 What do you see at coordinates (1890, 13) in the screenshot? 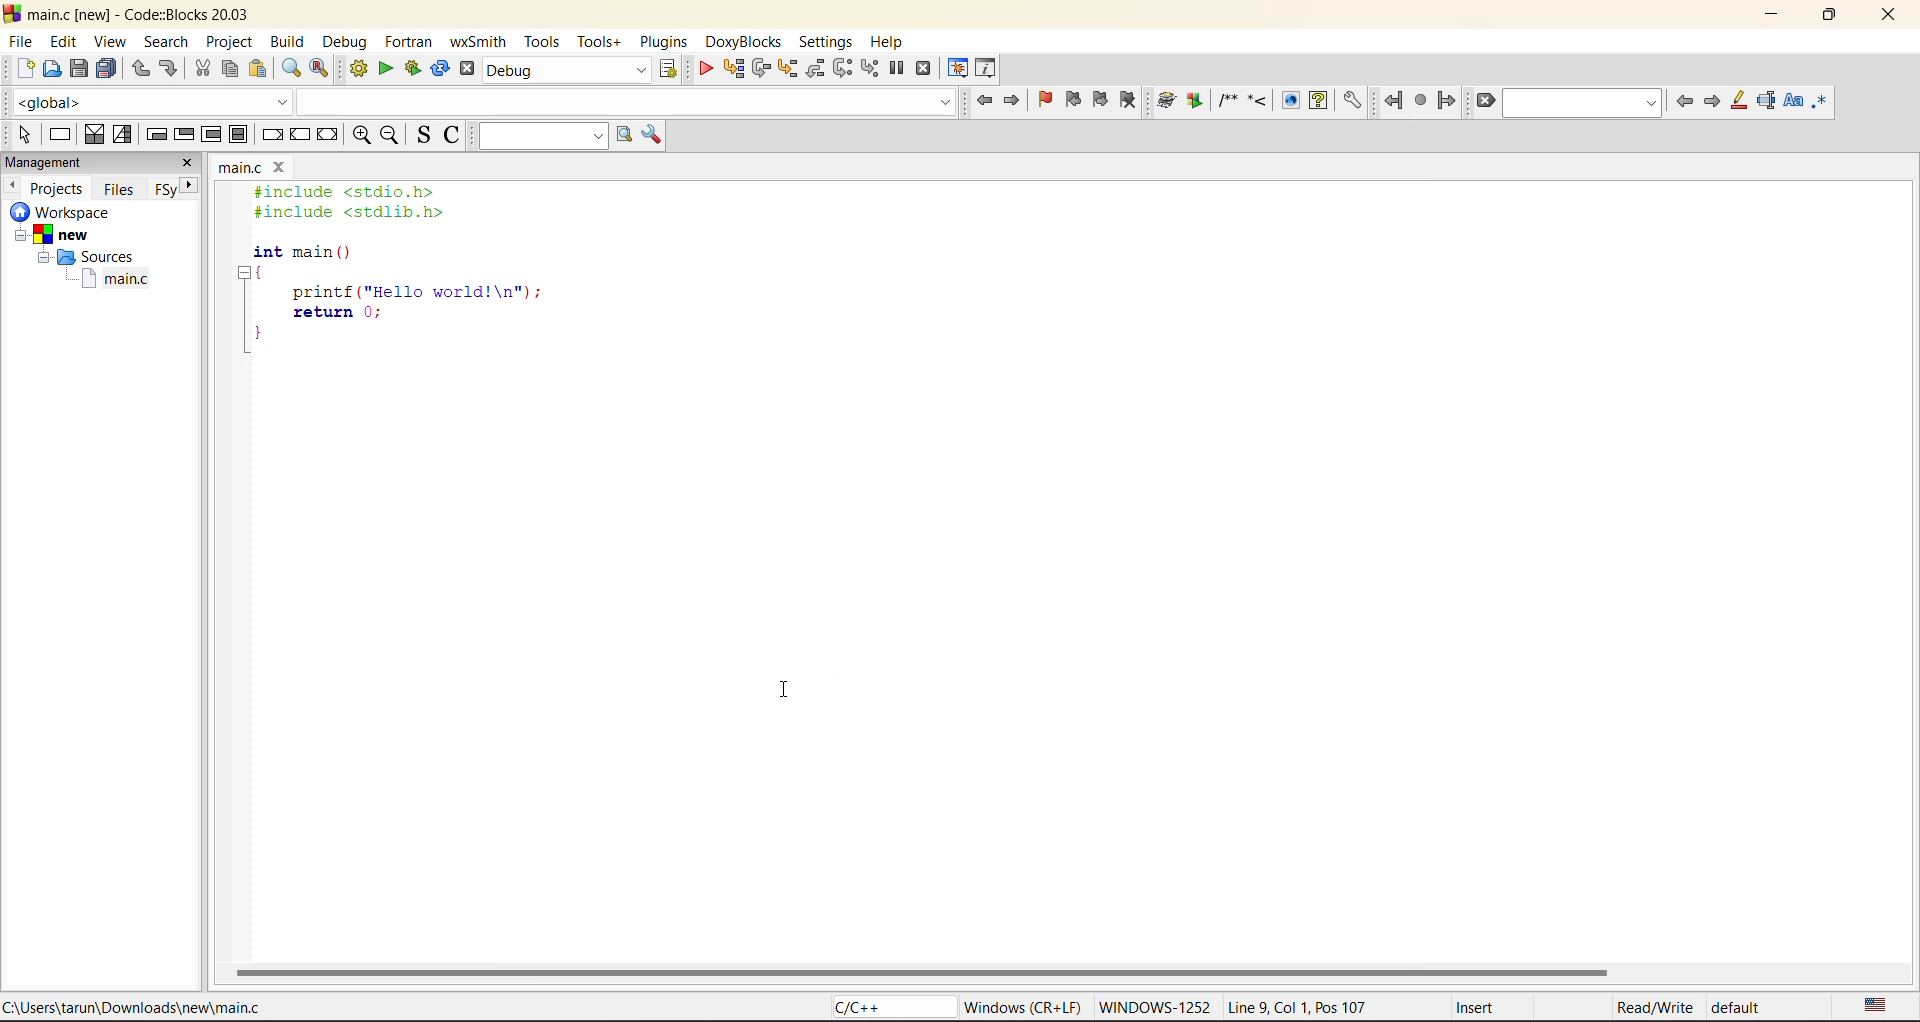
I see `close` at bounding box center [1890, 13].